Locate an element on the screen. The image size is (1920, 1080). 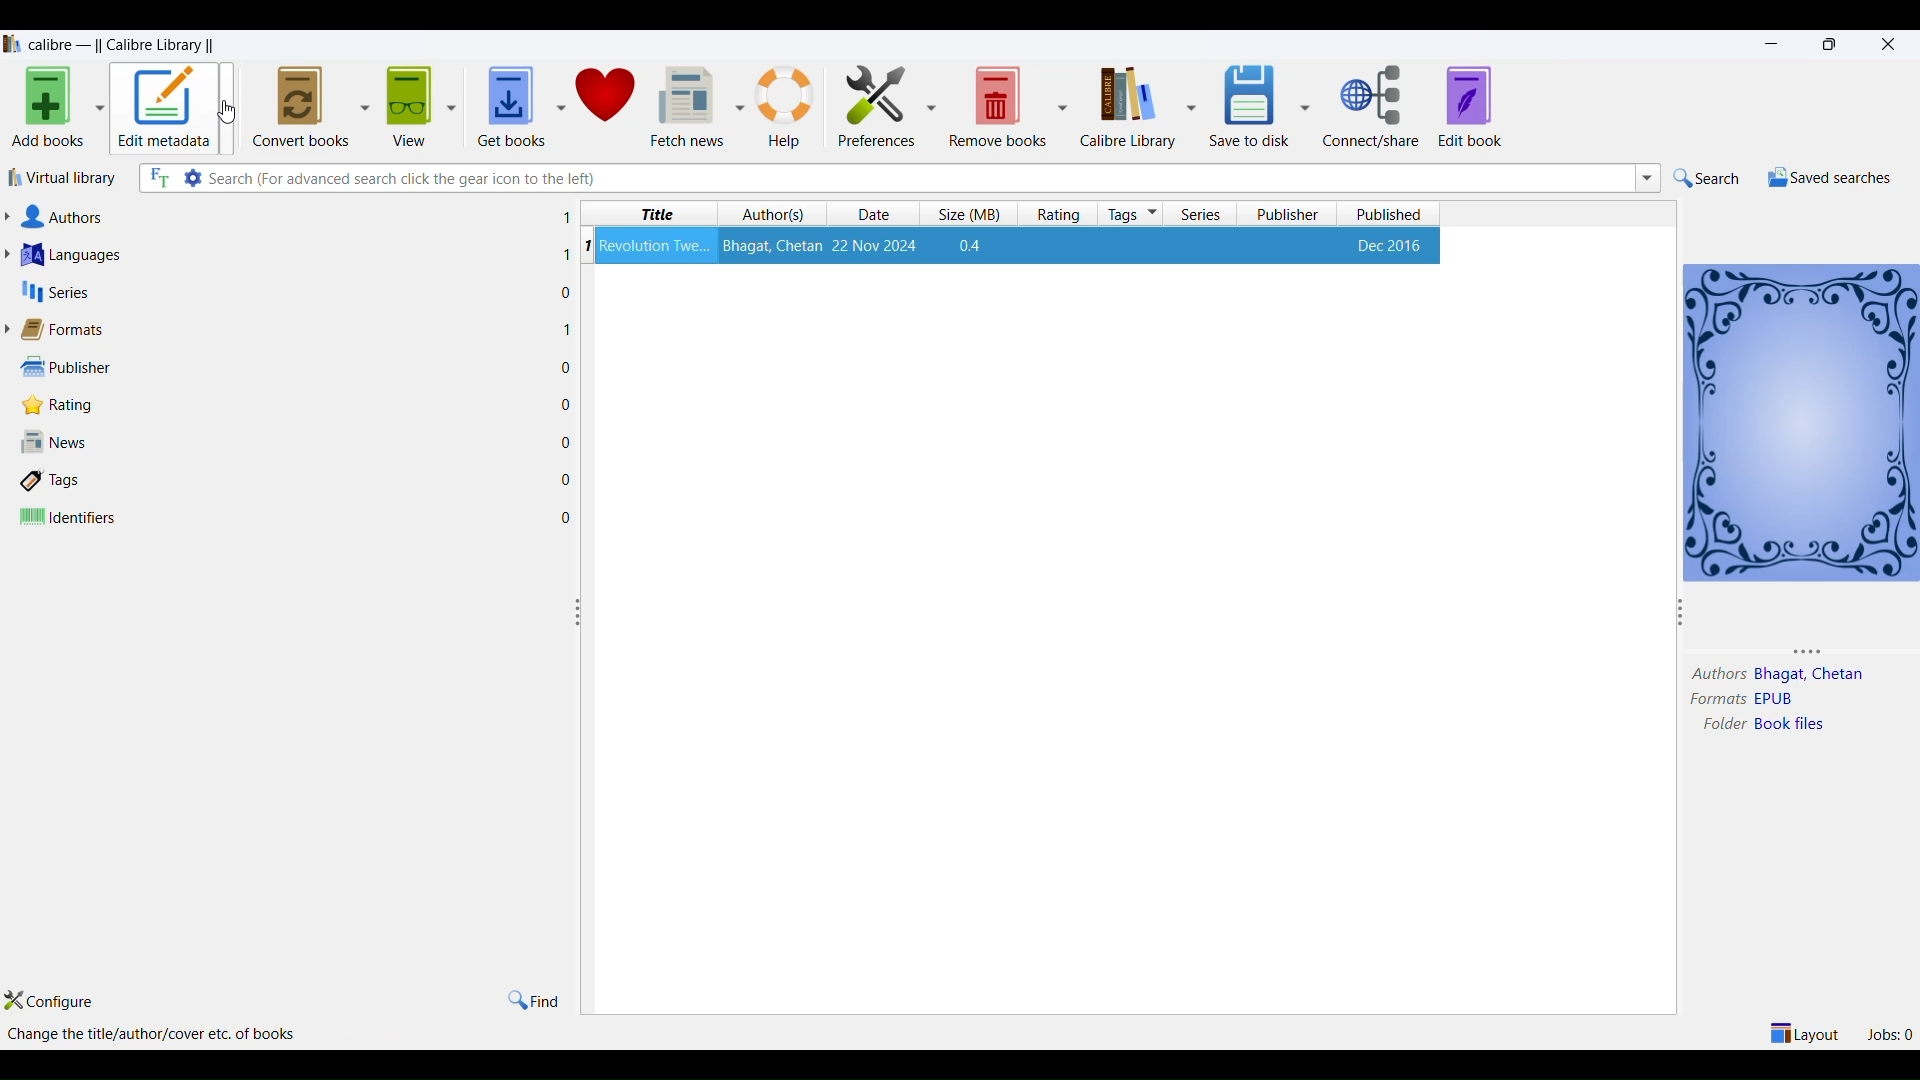
calibre library options dropdown button is located at coordinates (1191, 105).